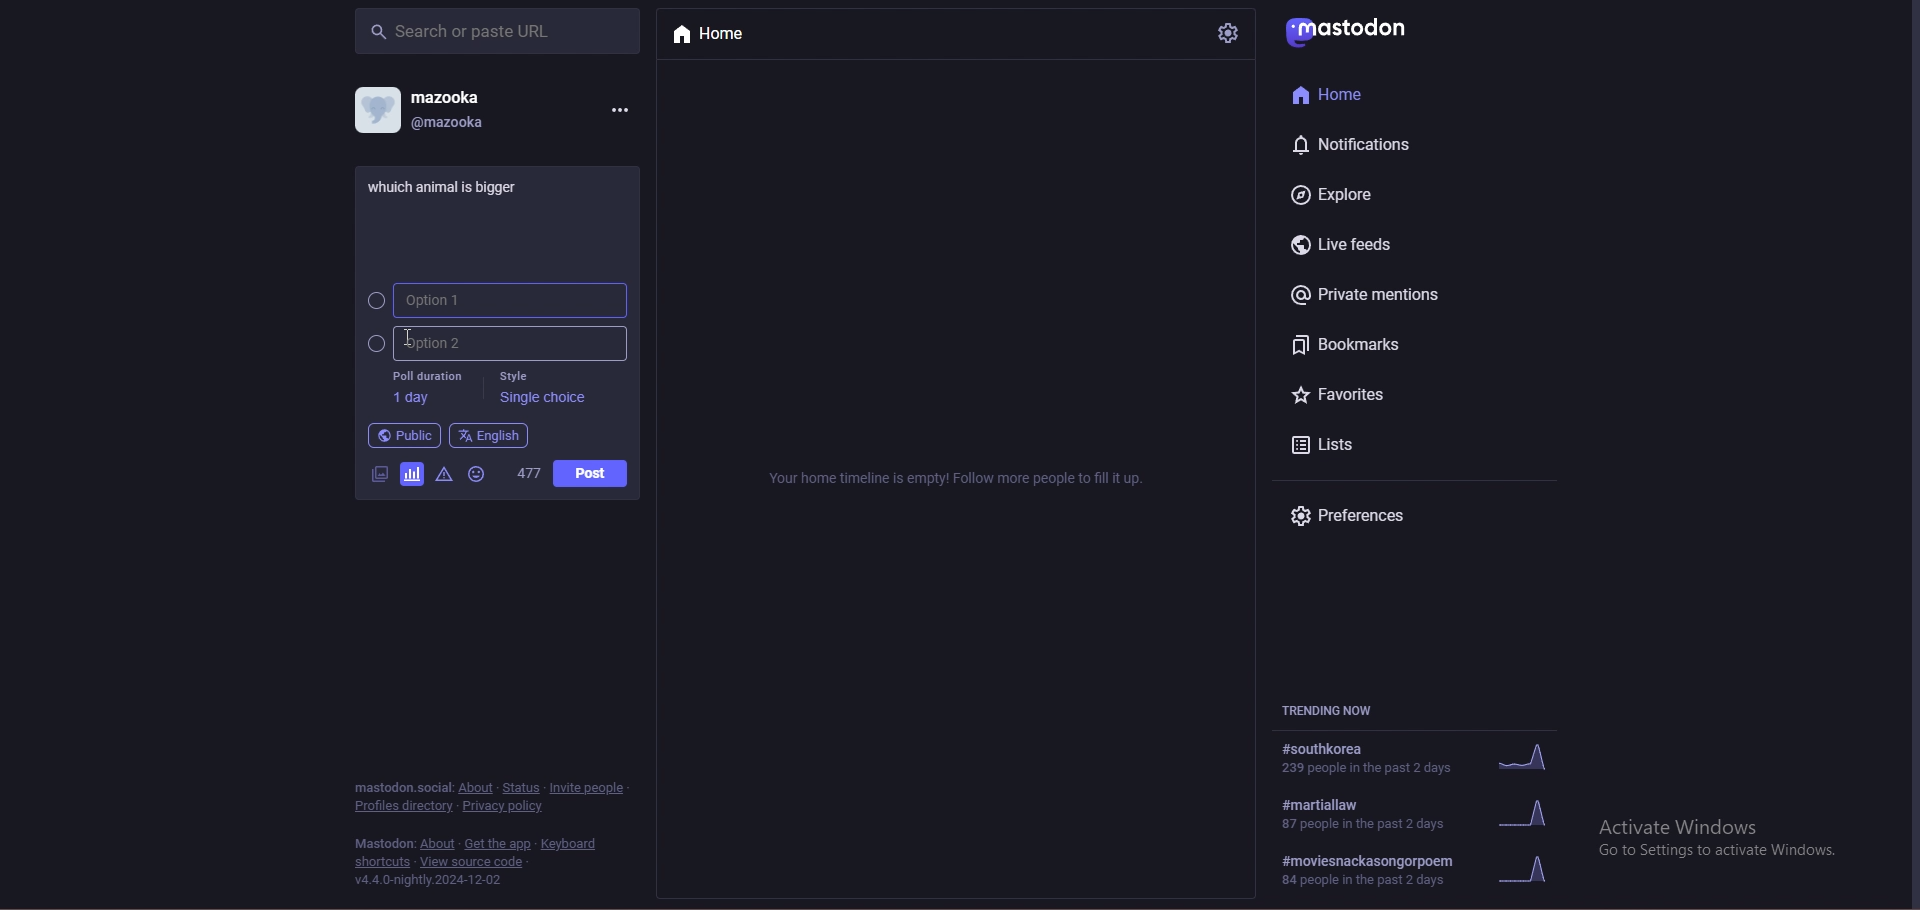 The height and width of the screenshot is (910, 1920). Describe the element at coordinates (437, 844) in the screenshot. I see `about` at that location.